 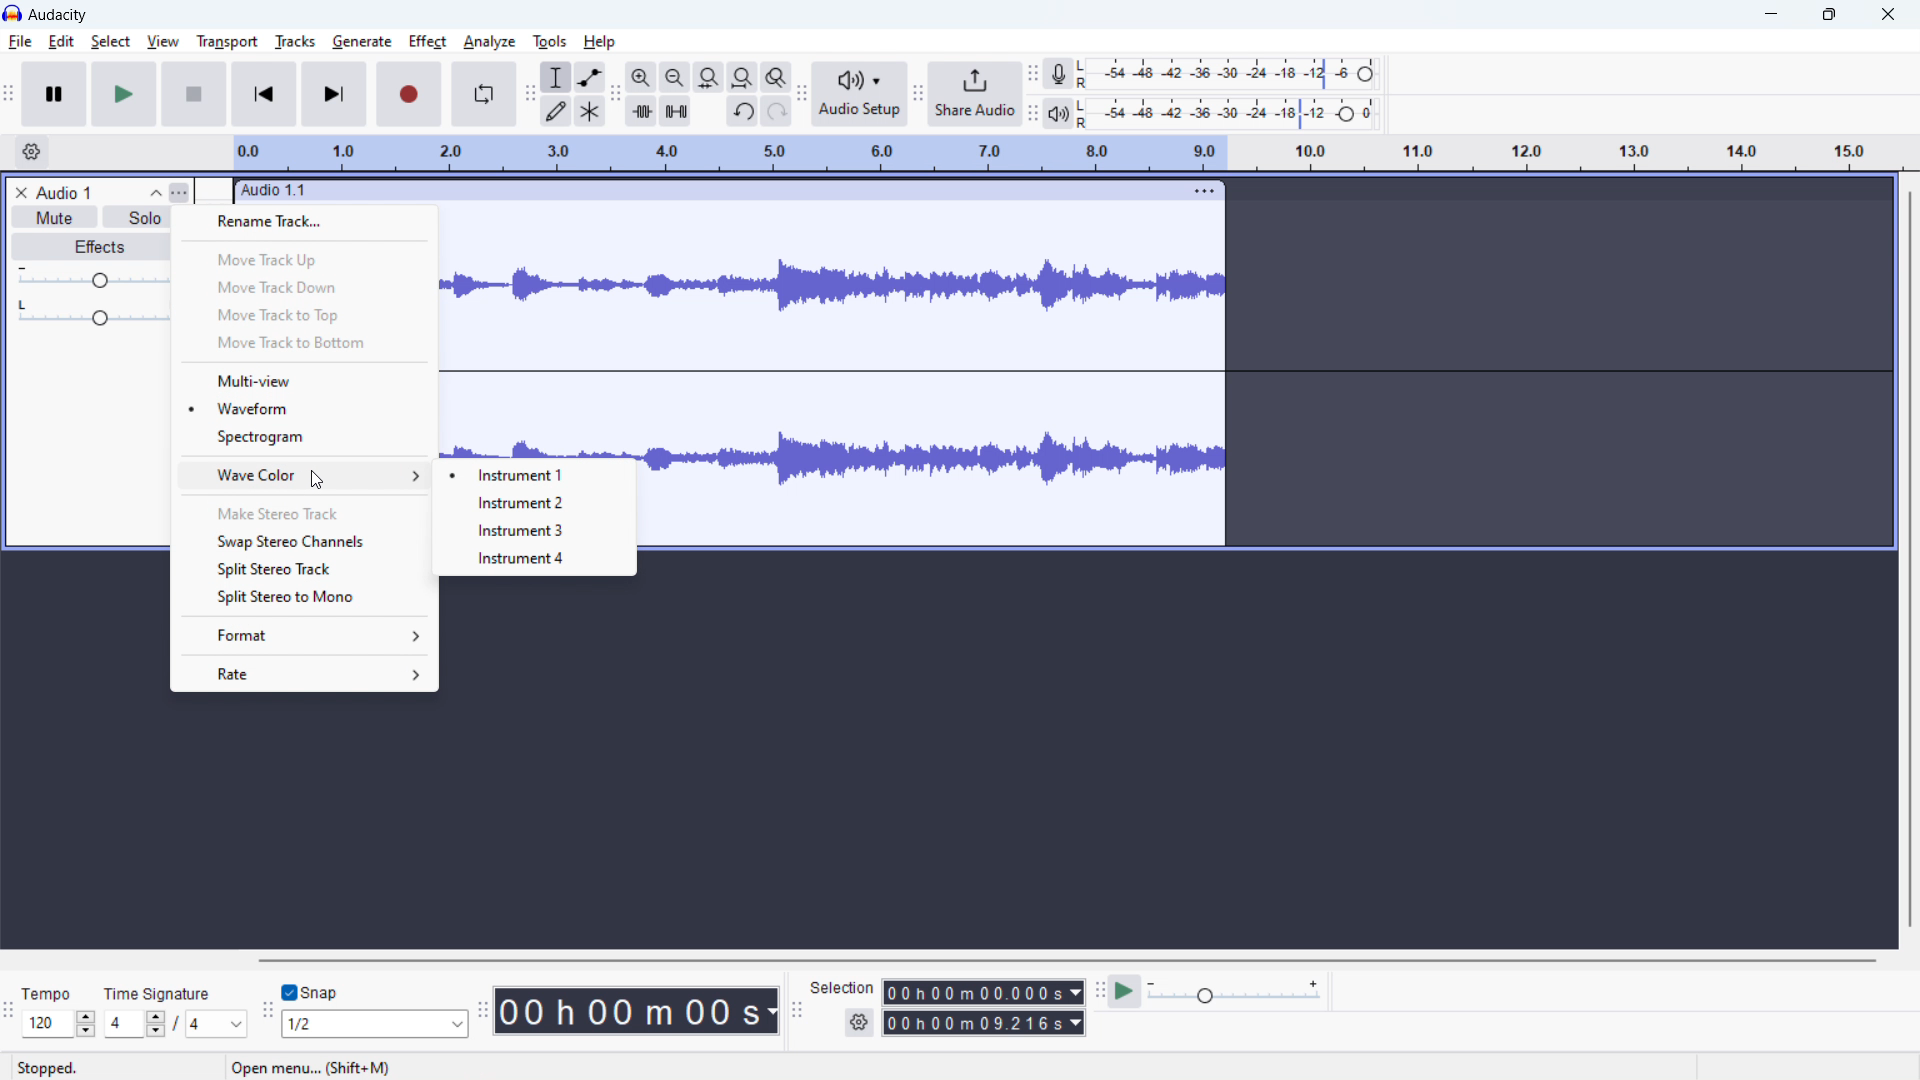 What do you see at coordinates (300, 569) in the screenshot?
I see `split stereo track` at bounding box center [300, 569].